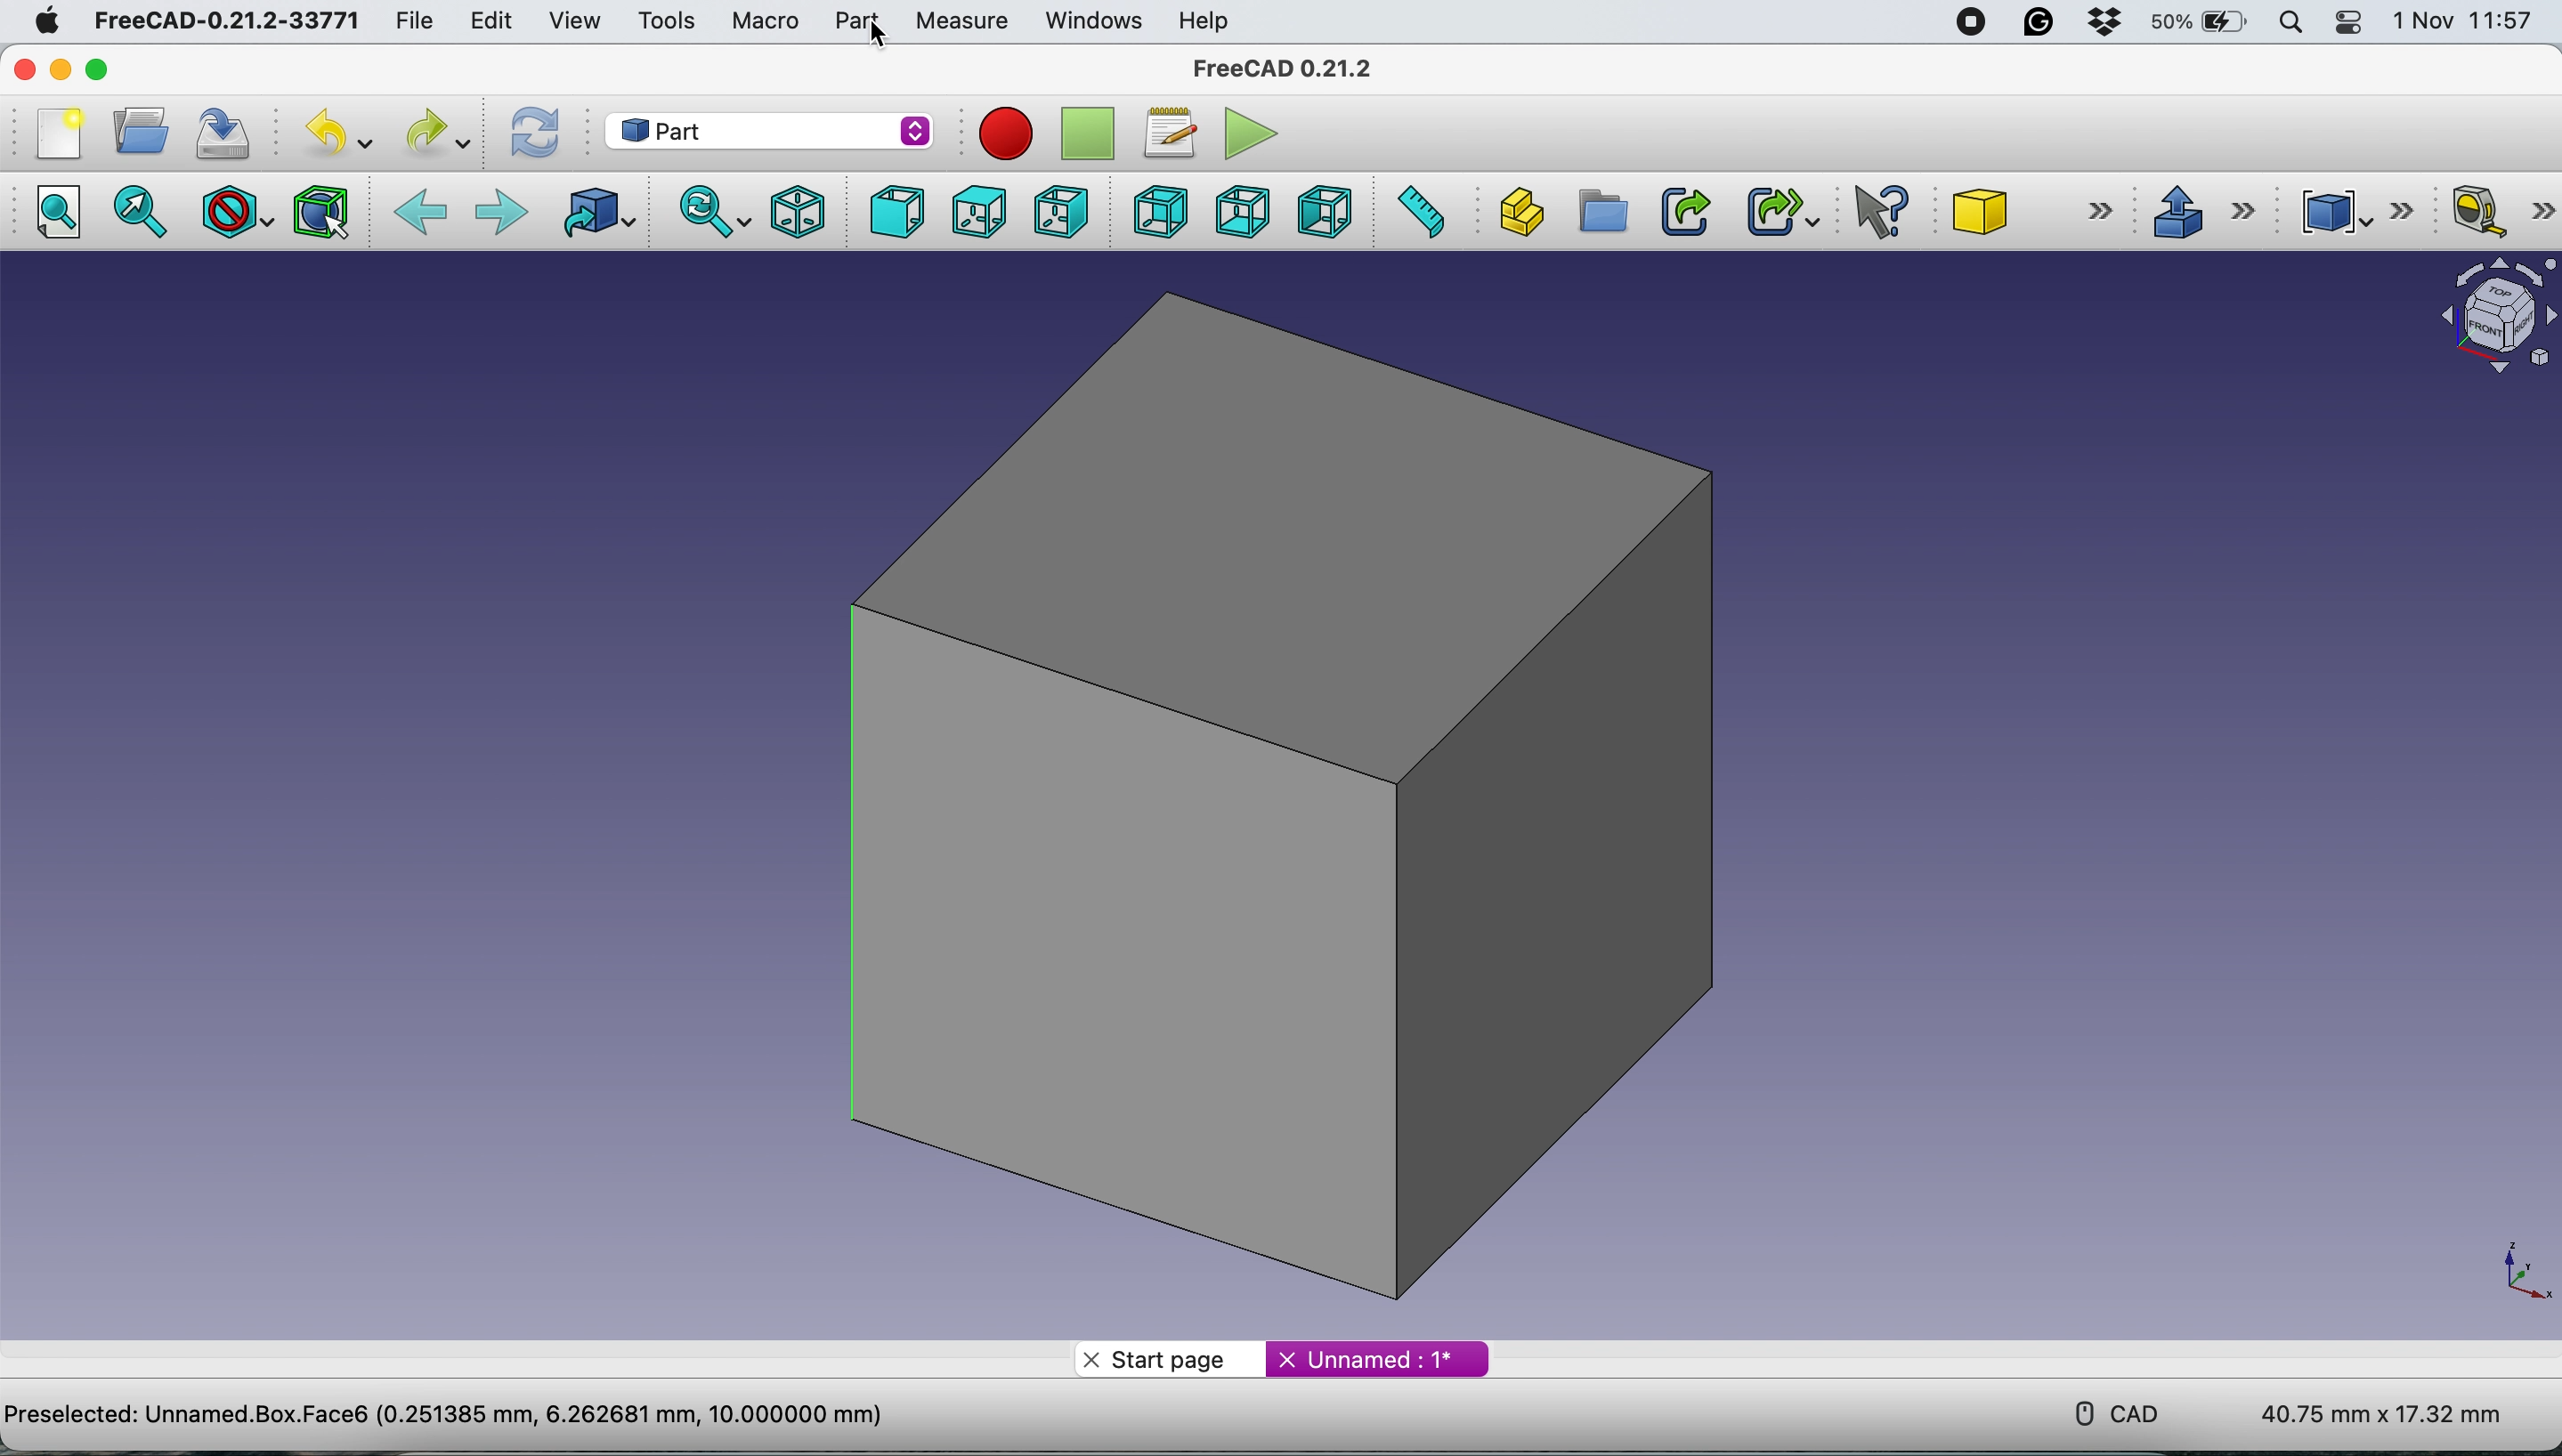 This screenshot has width=2562, height=1456. I want to click on grammarly, so click(2045, 23).